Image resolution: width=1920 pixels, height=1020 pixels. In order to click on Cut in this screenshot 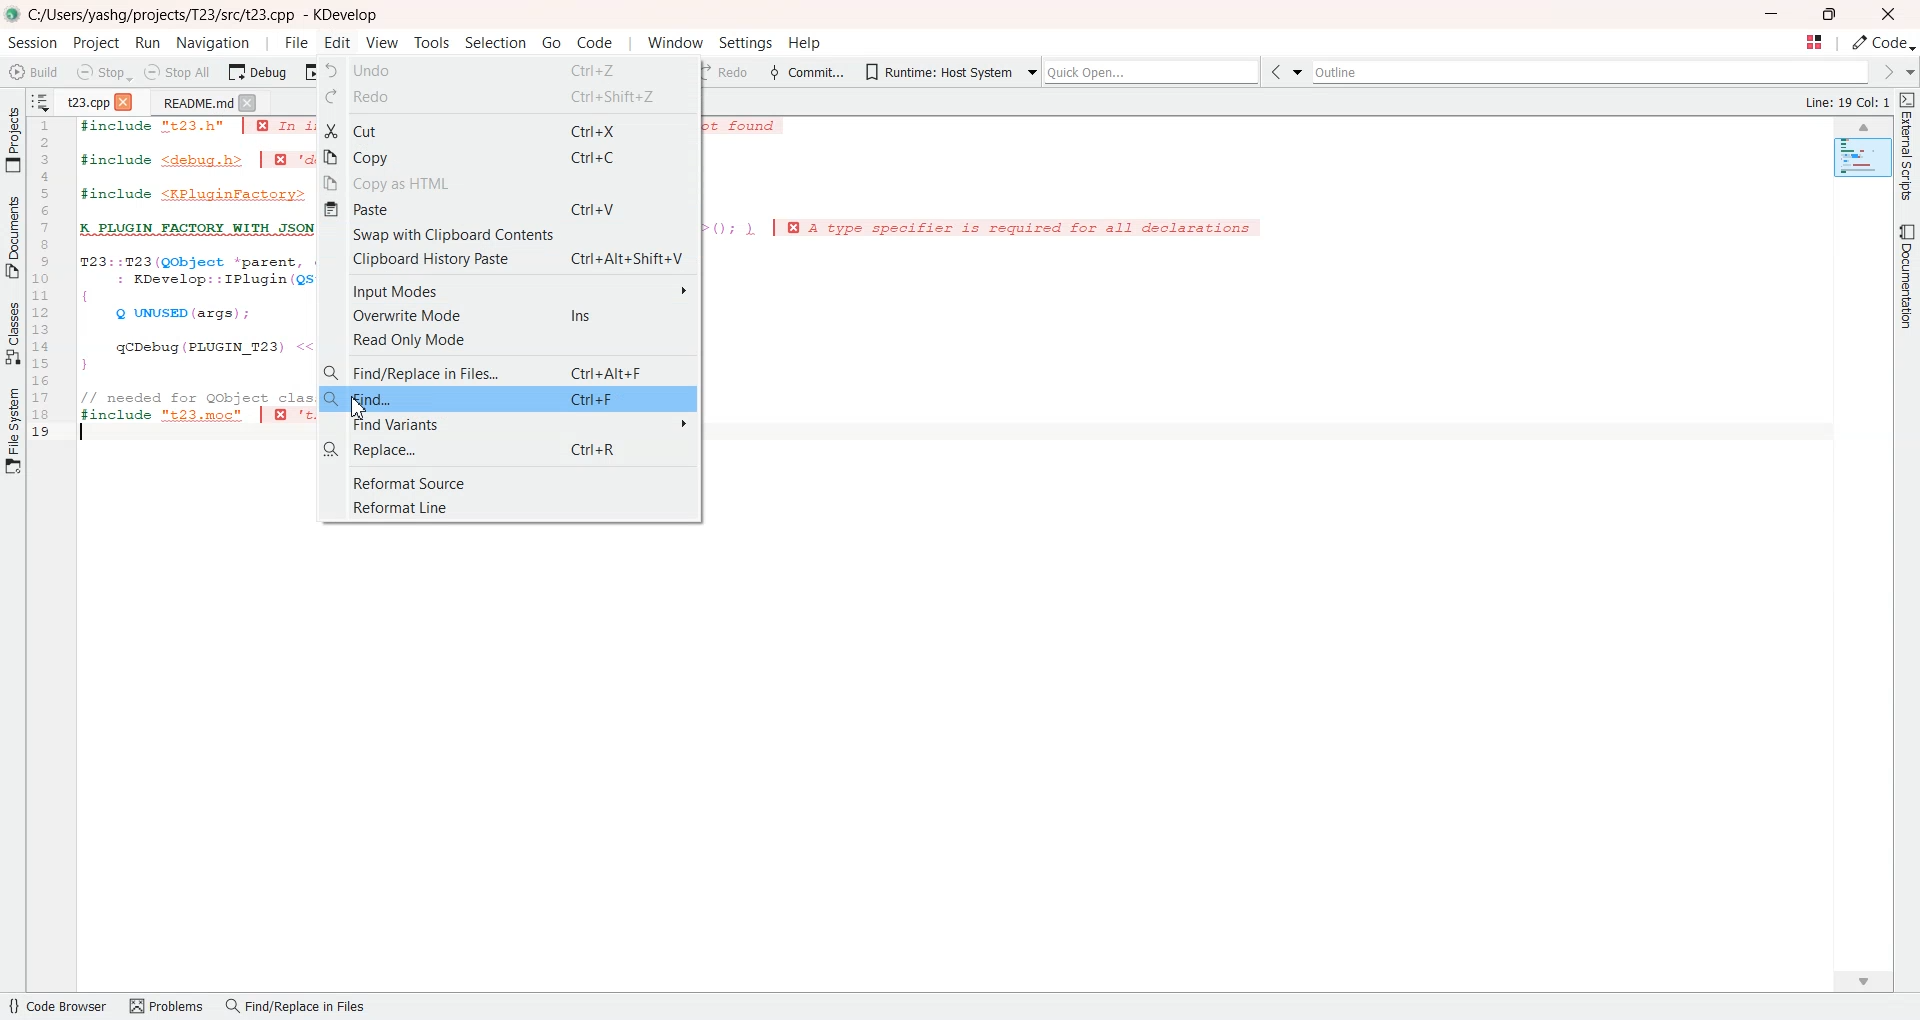, I will do `click(510, 129)`.